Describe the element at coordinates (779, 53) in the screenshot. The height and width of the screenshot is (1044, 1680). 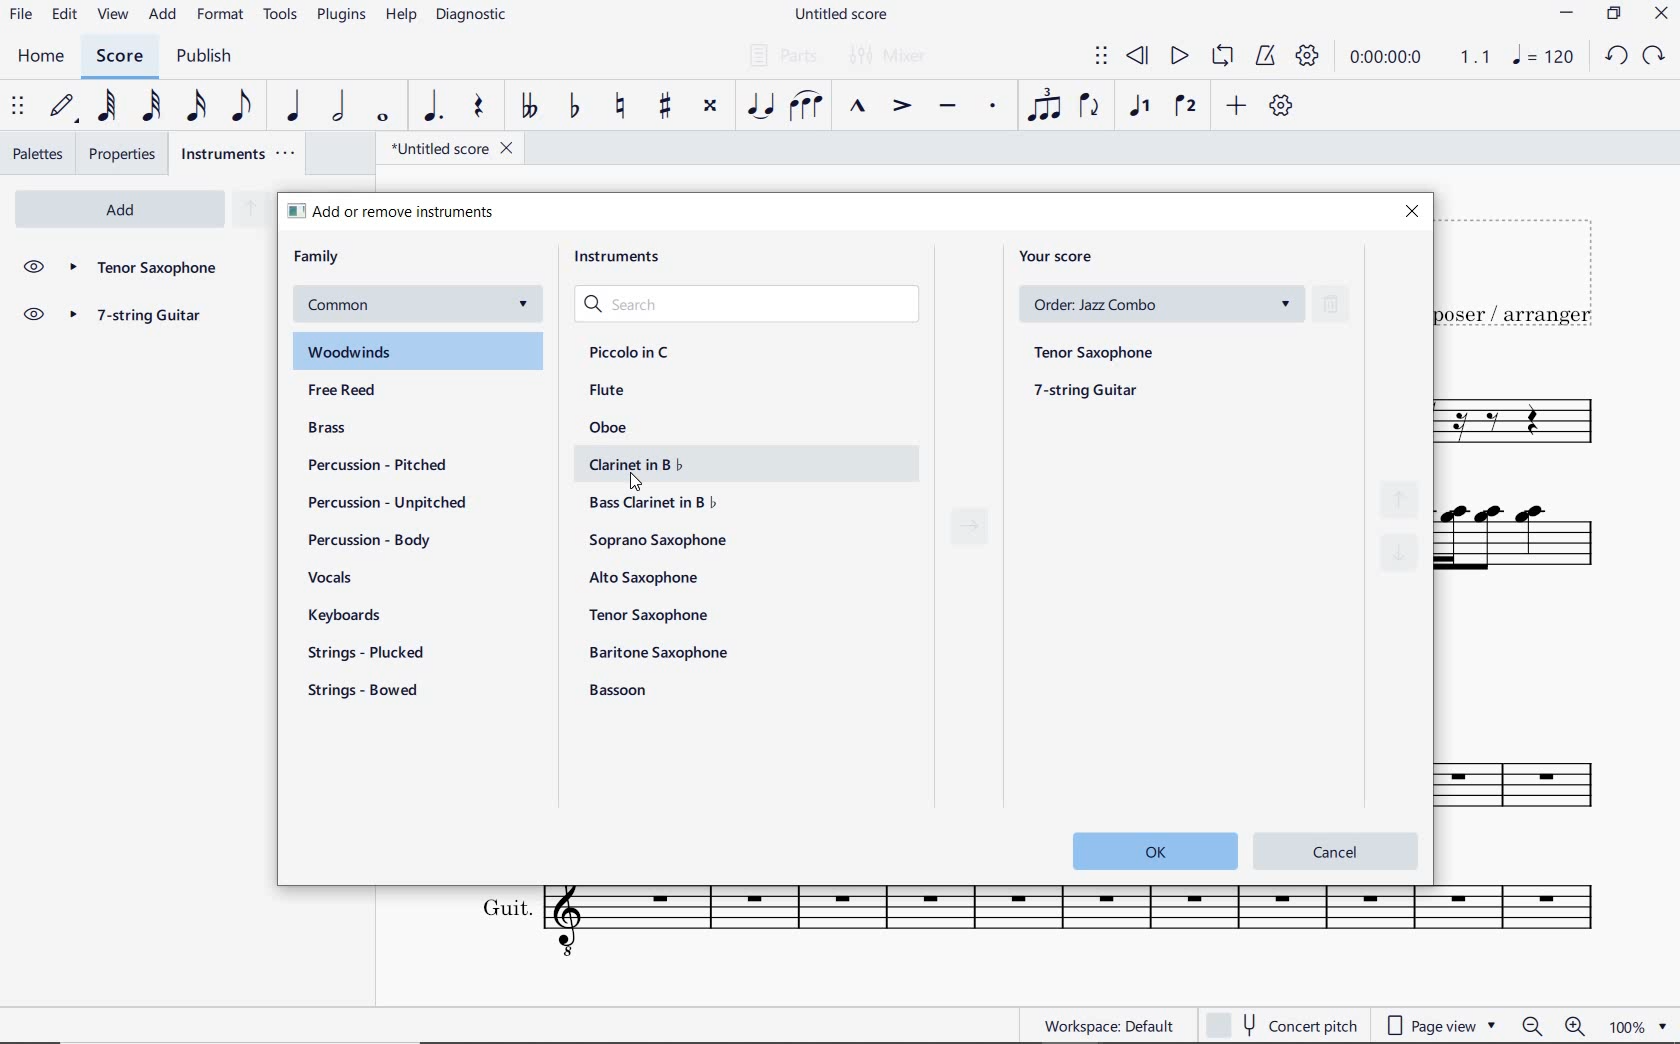
I see `PARTS` at that location.